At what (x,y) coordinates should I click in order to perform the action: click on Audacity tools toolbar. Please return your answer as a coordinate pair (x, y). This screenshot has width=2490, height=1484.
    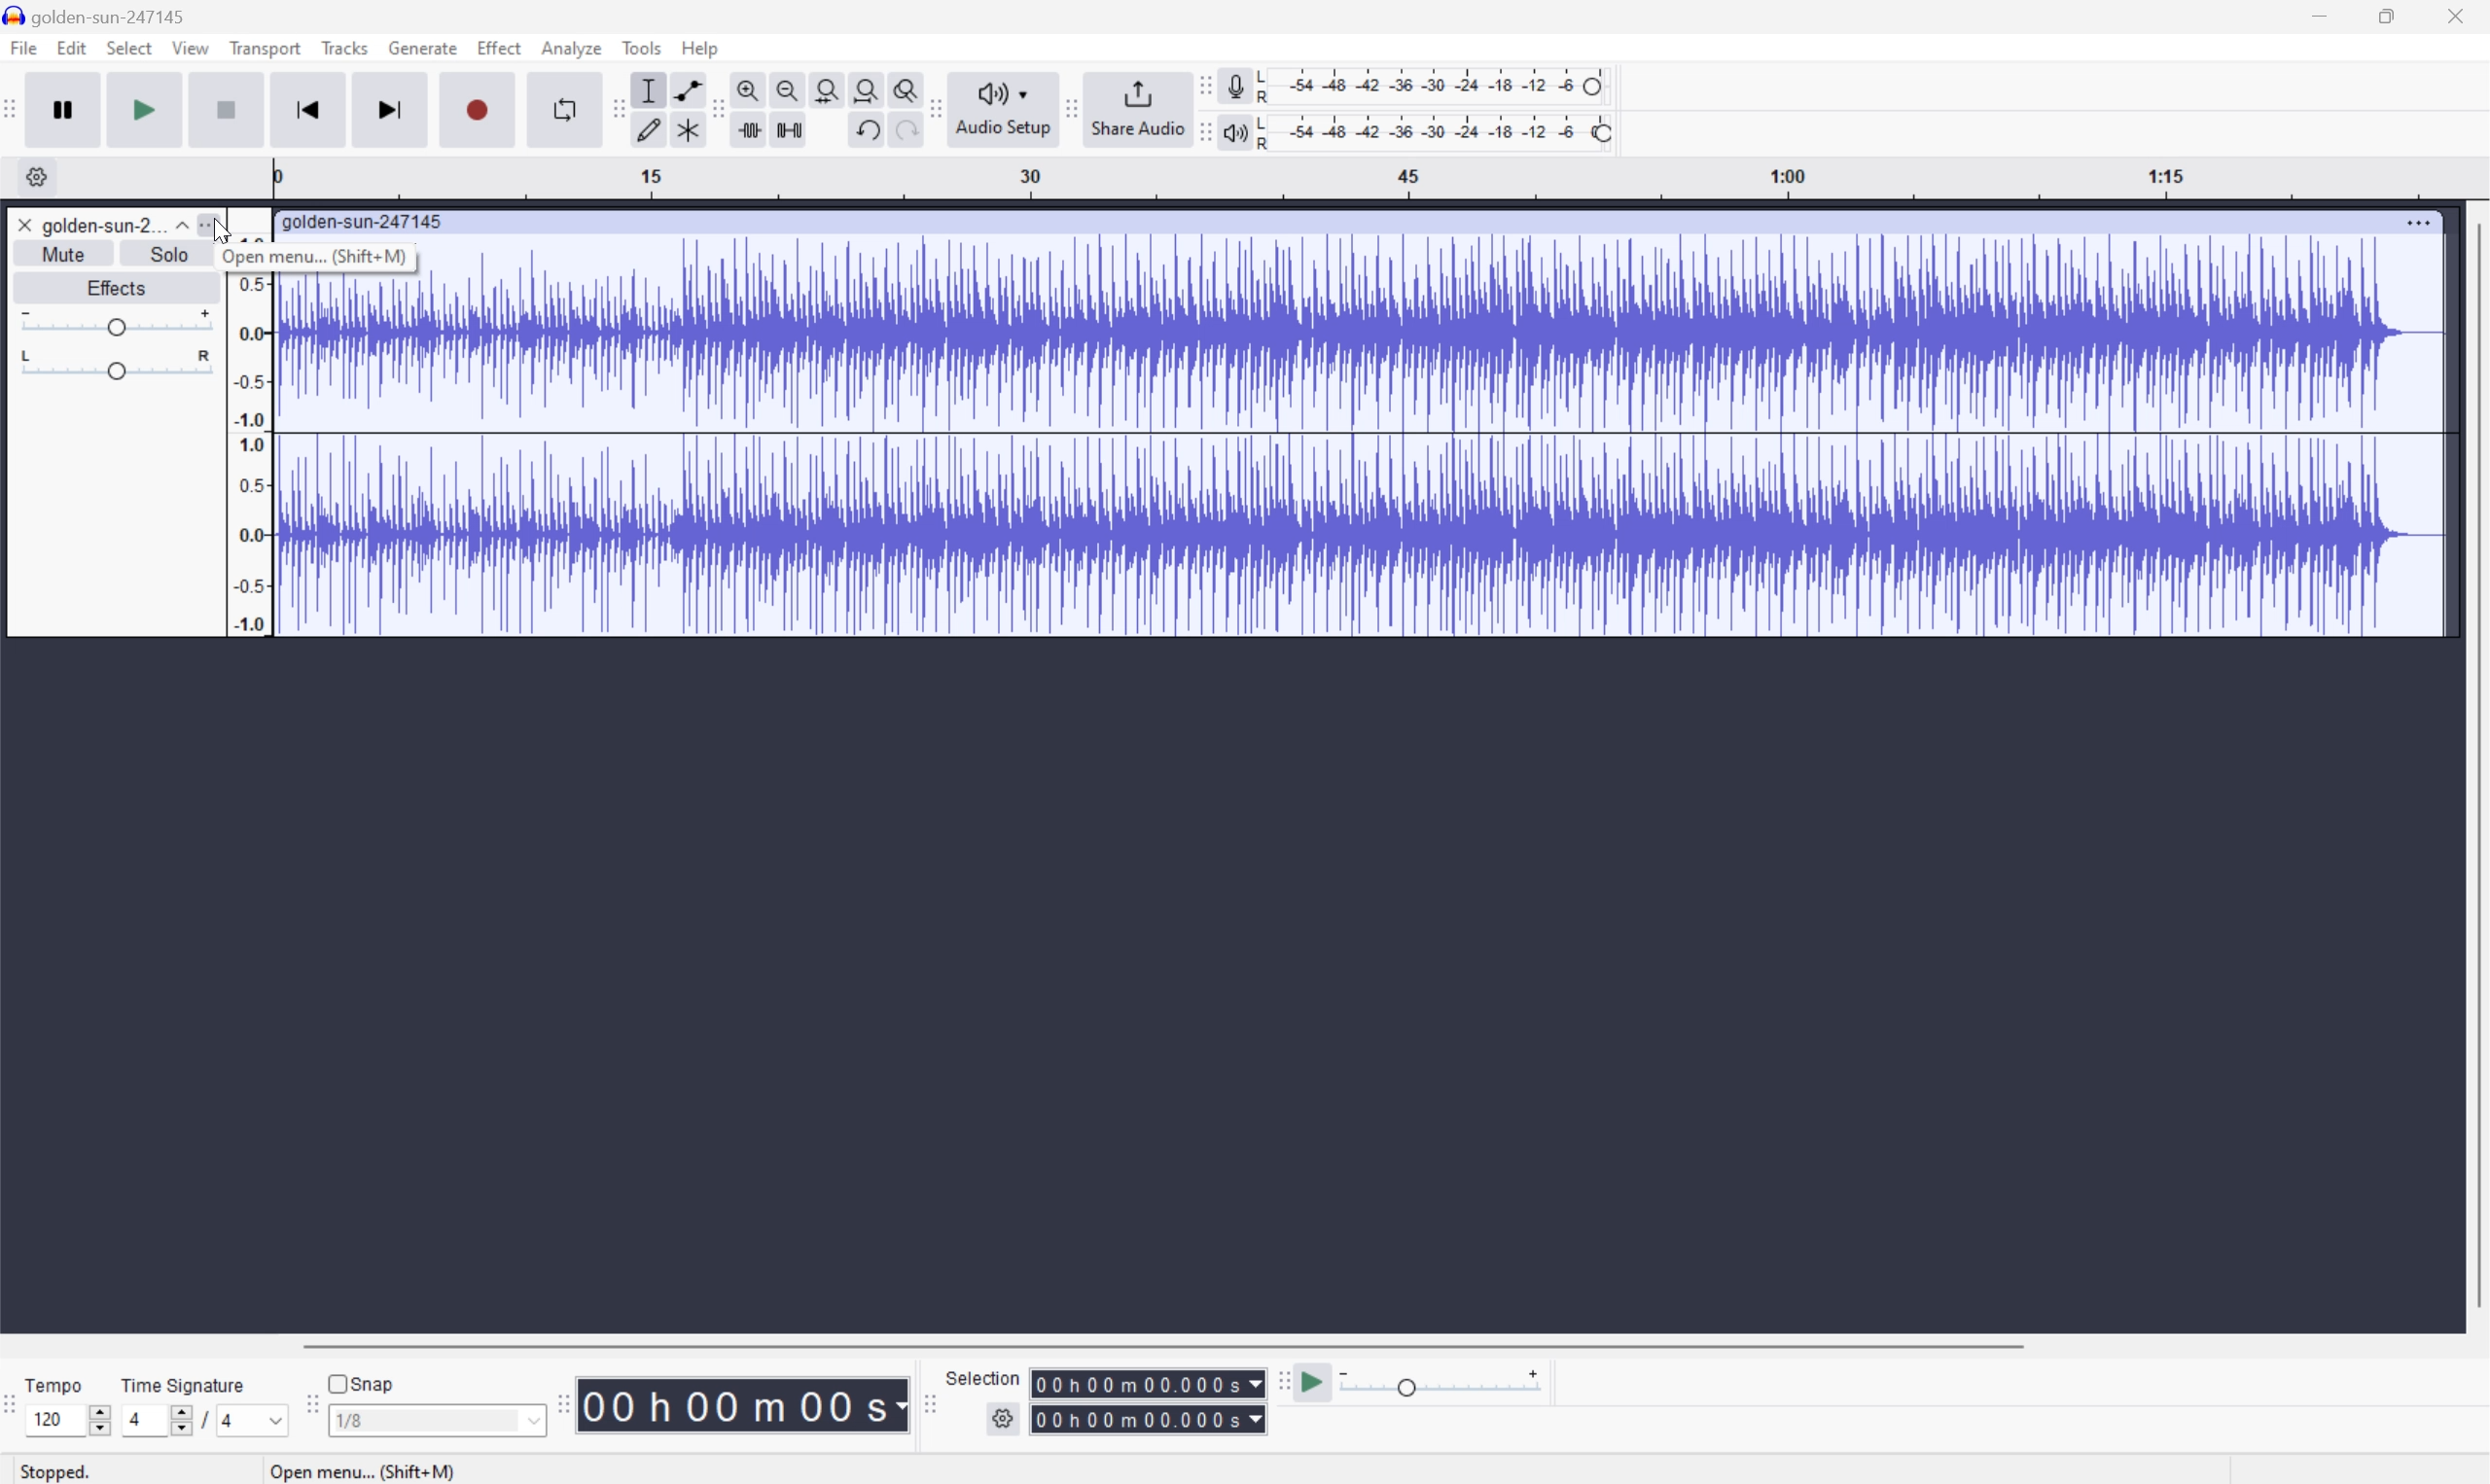
    Looking at the image, I should click on (618, 108).